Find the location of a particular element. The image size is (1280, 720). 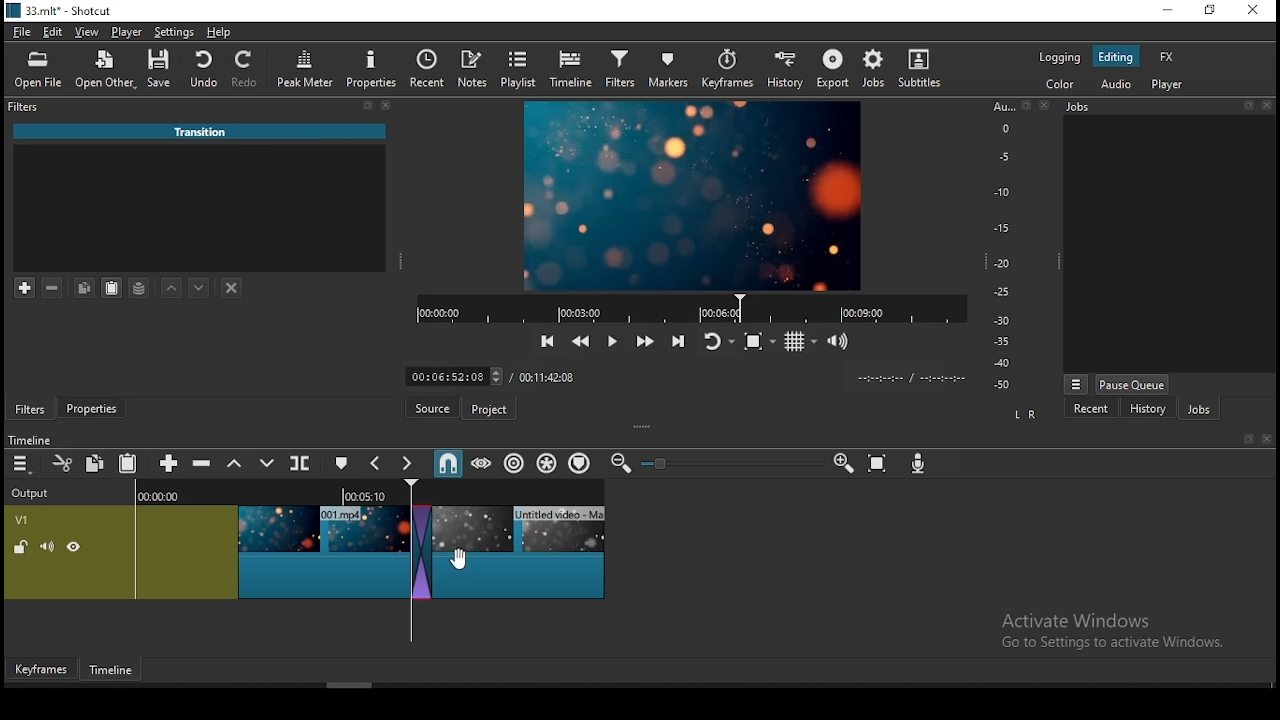

properties is located at coordinates (94, 408).